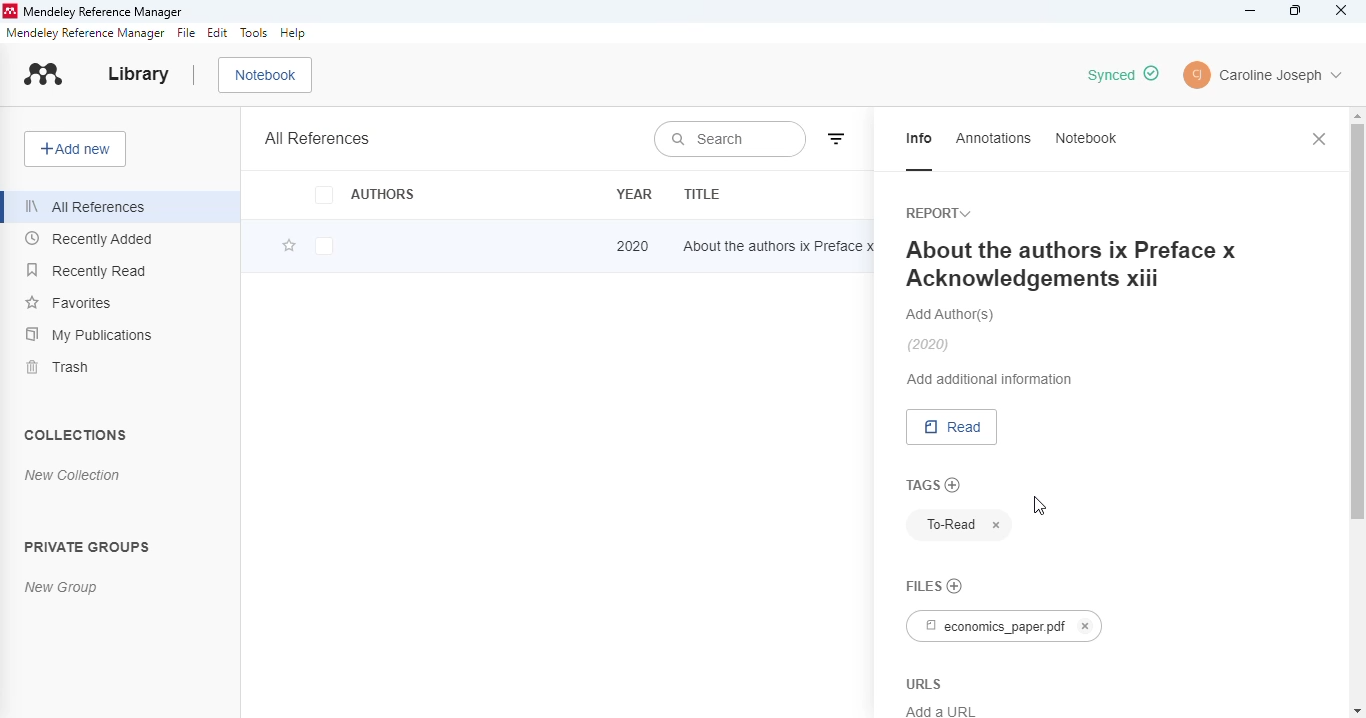 Image resolution: width=1366 pixels, height=718 pixels. What do you see at coordinates (88, 333) in the screenshot?
I see `my publications` at bounding box center [88, 333].